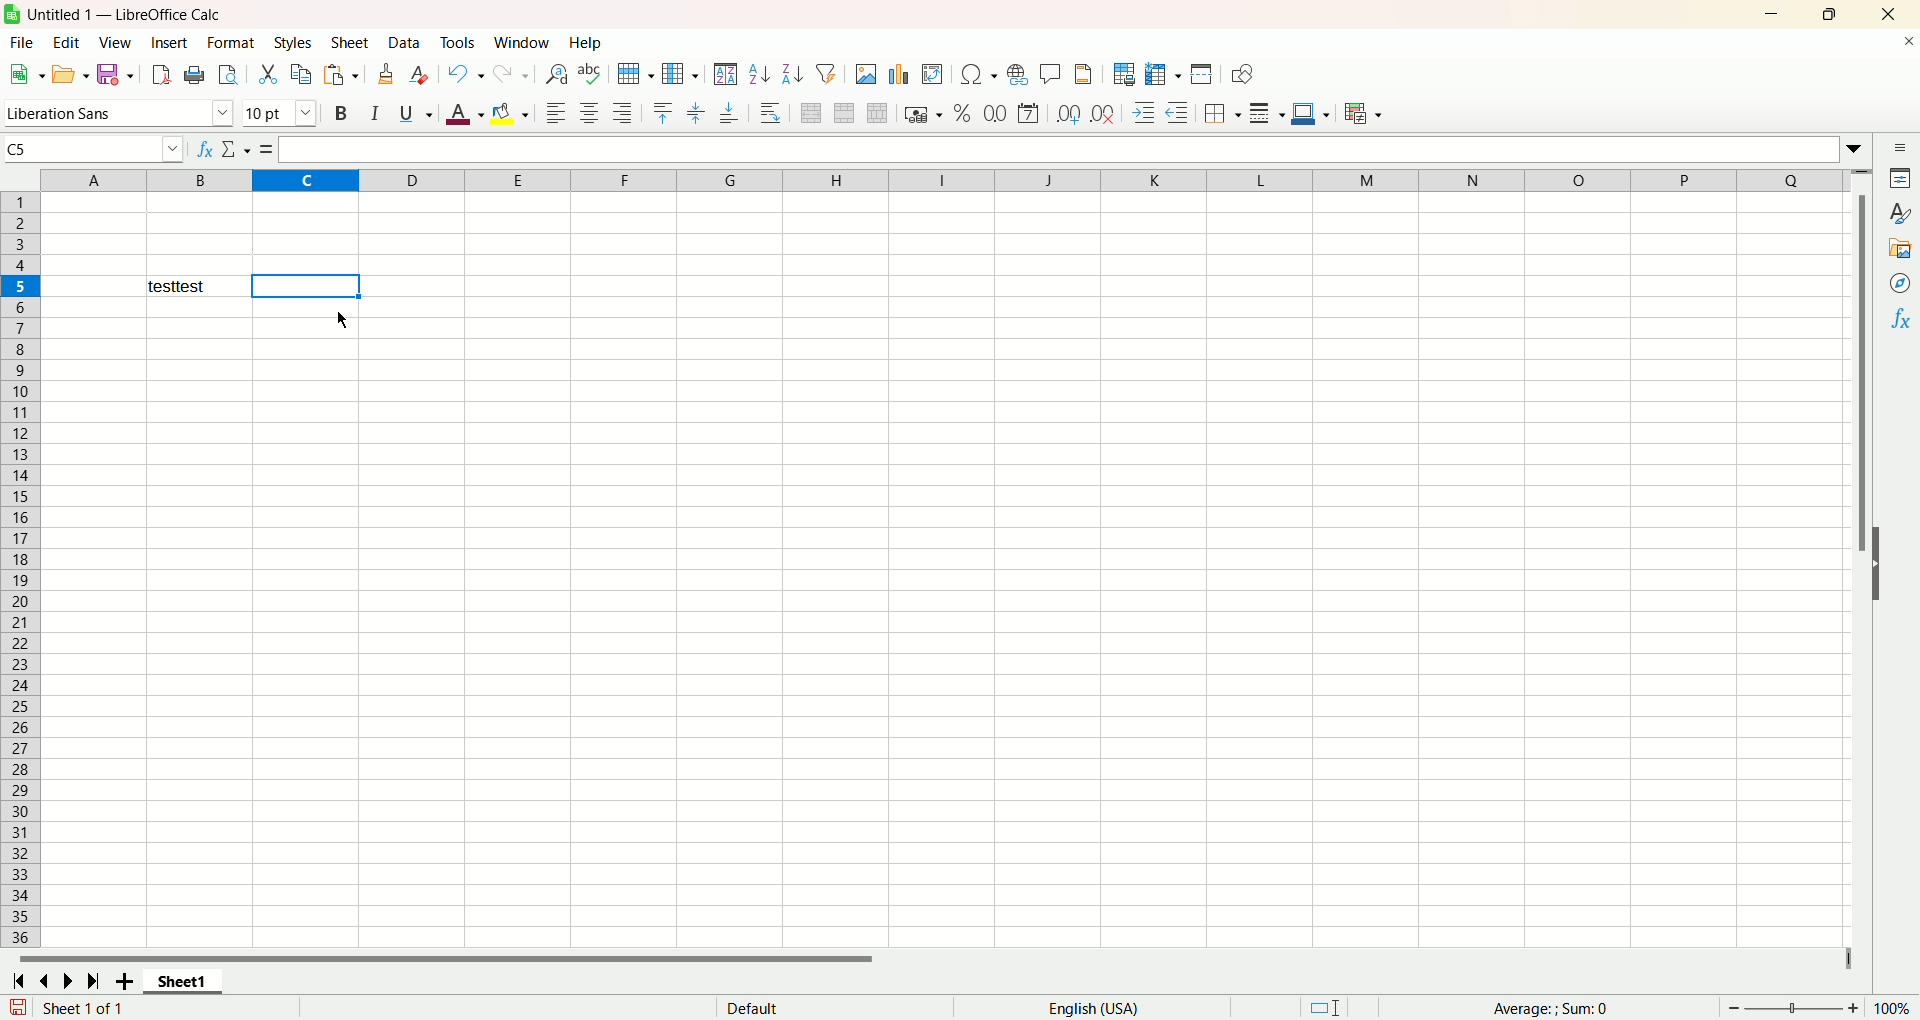 The height and width of the screenshot is (1020, 1920). Describe the element at coordinates (27, 74) in the screenshot. I see `new` at that location.